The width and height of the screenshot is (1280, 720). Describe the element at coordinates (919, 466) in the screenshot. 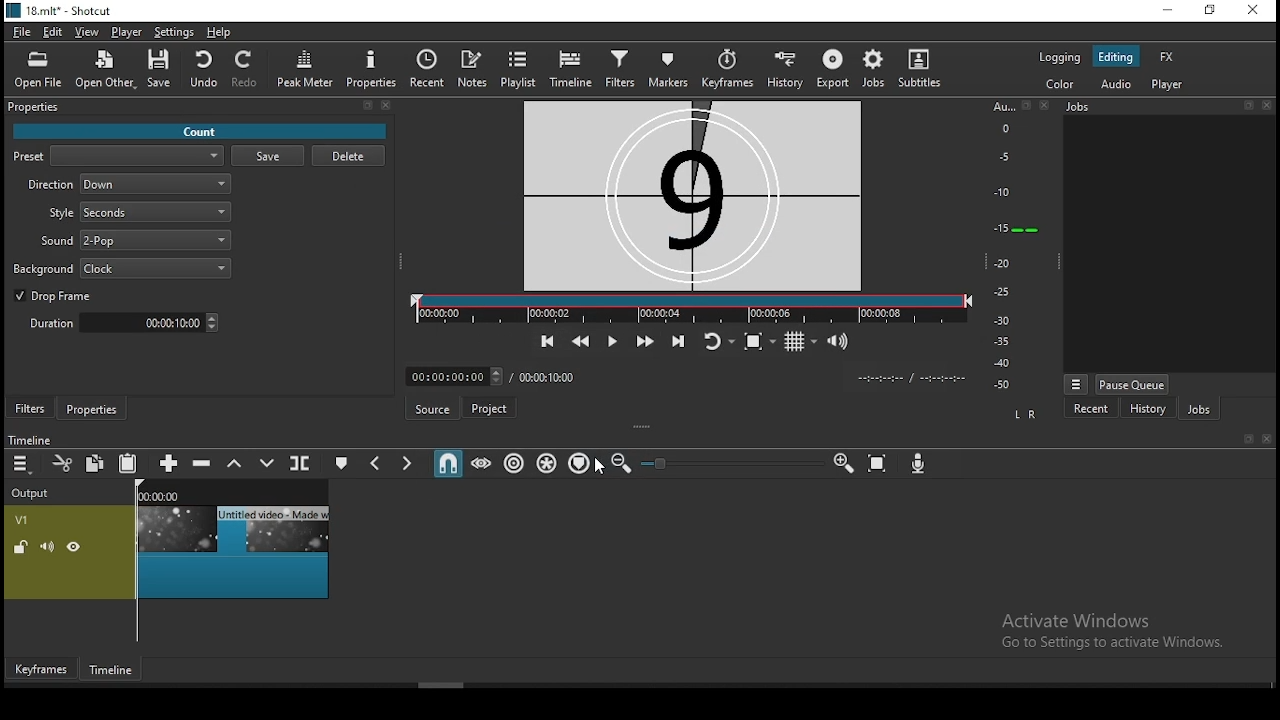

I see `record audio` at that location.